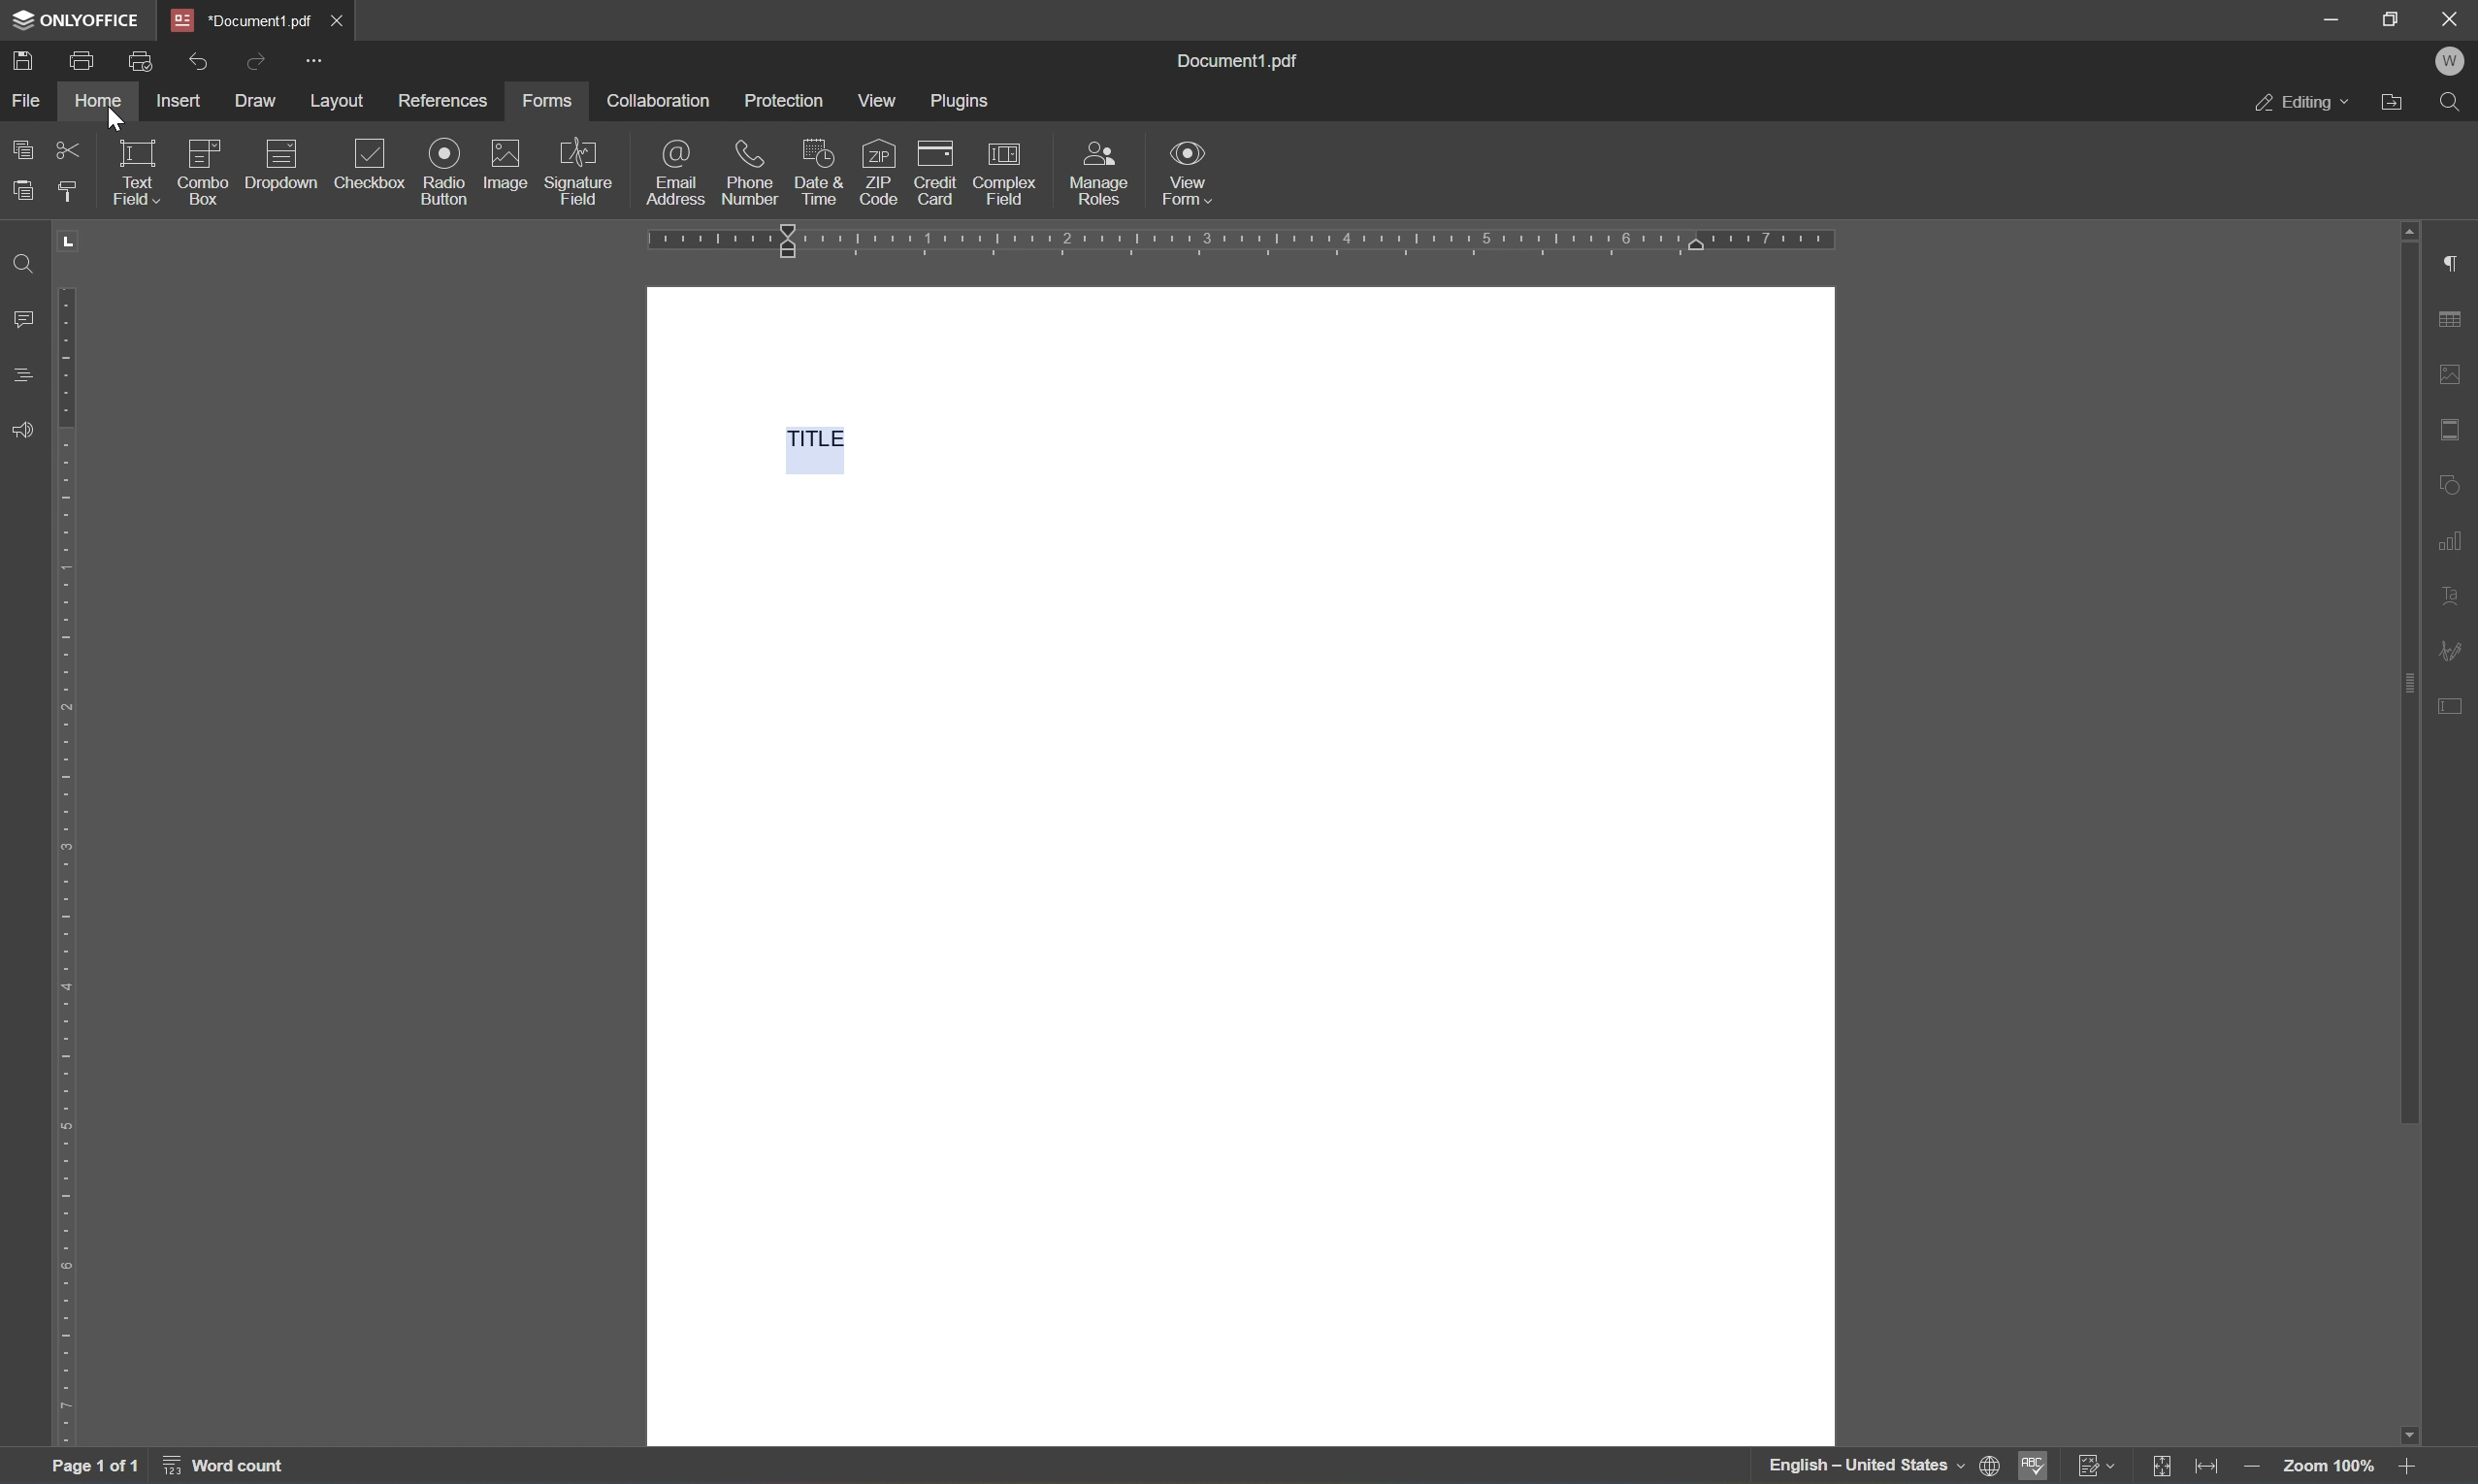  I want to click on paste, so click(30, 192).